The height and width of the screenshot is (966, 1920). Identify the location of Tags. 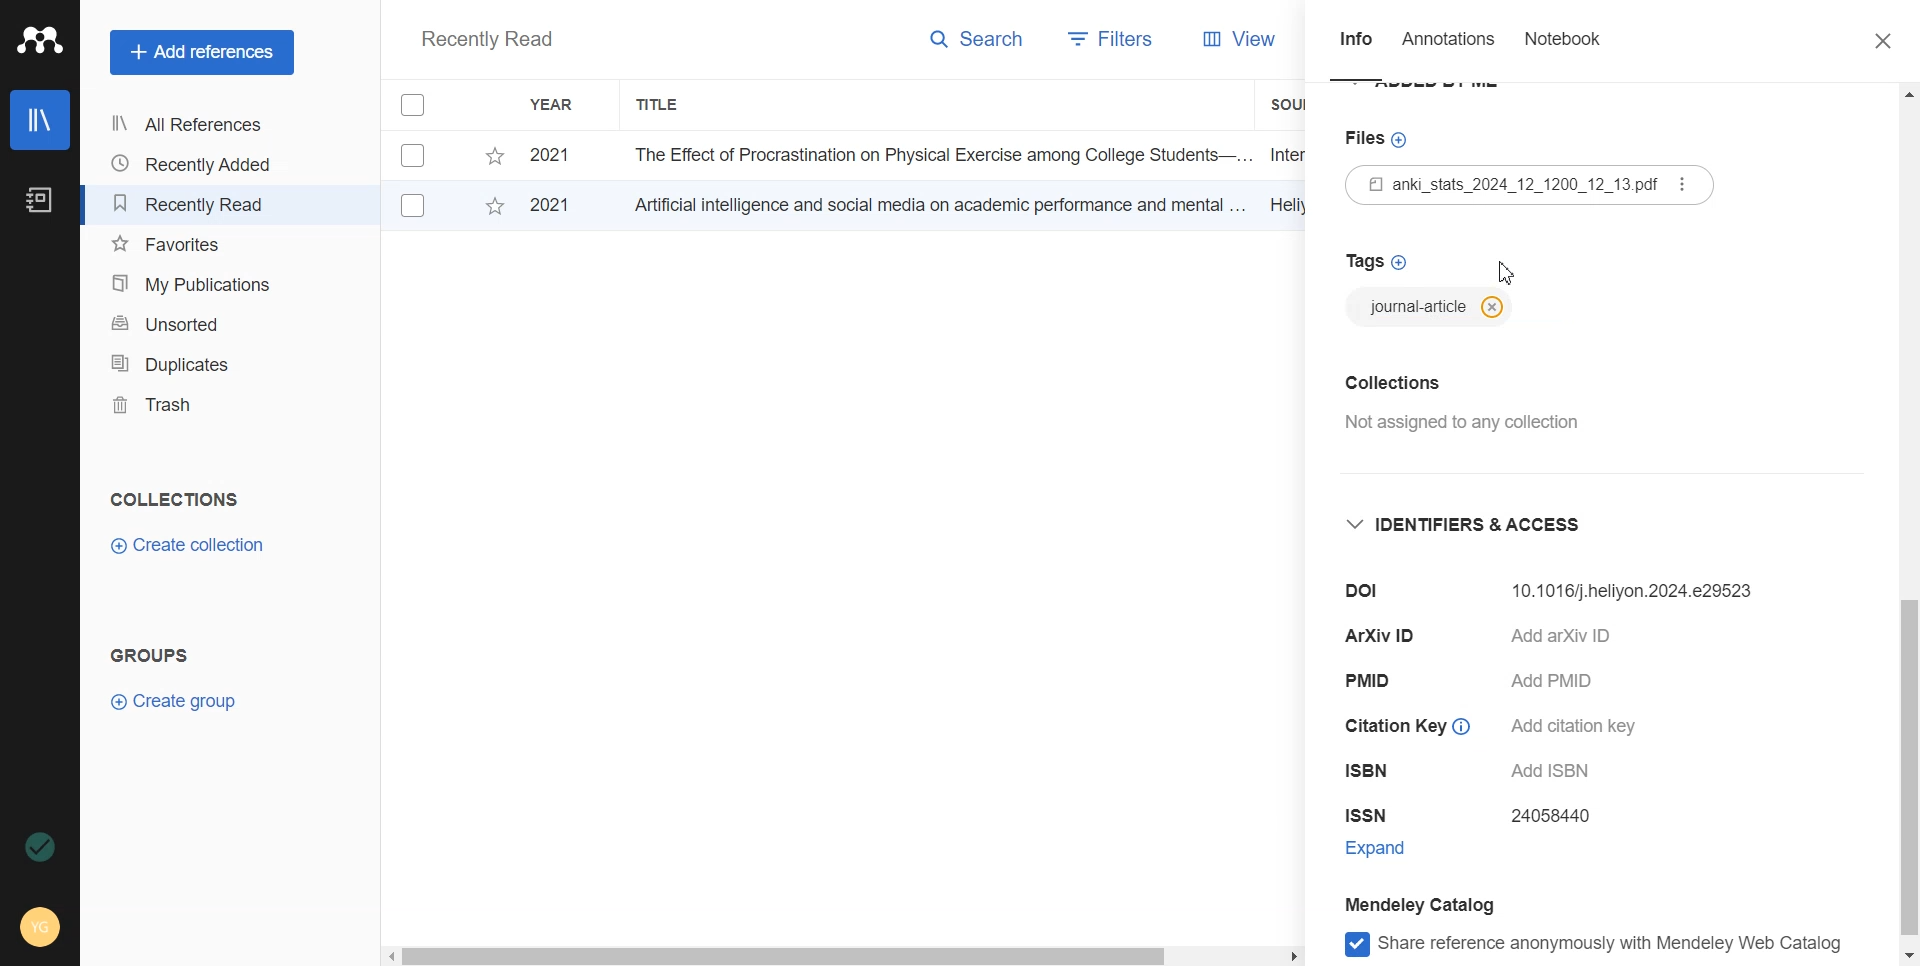
(1379, 259).